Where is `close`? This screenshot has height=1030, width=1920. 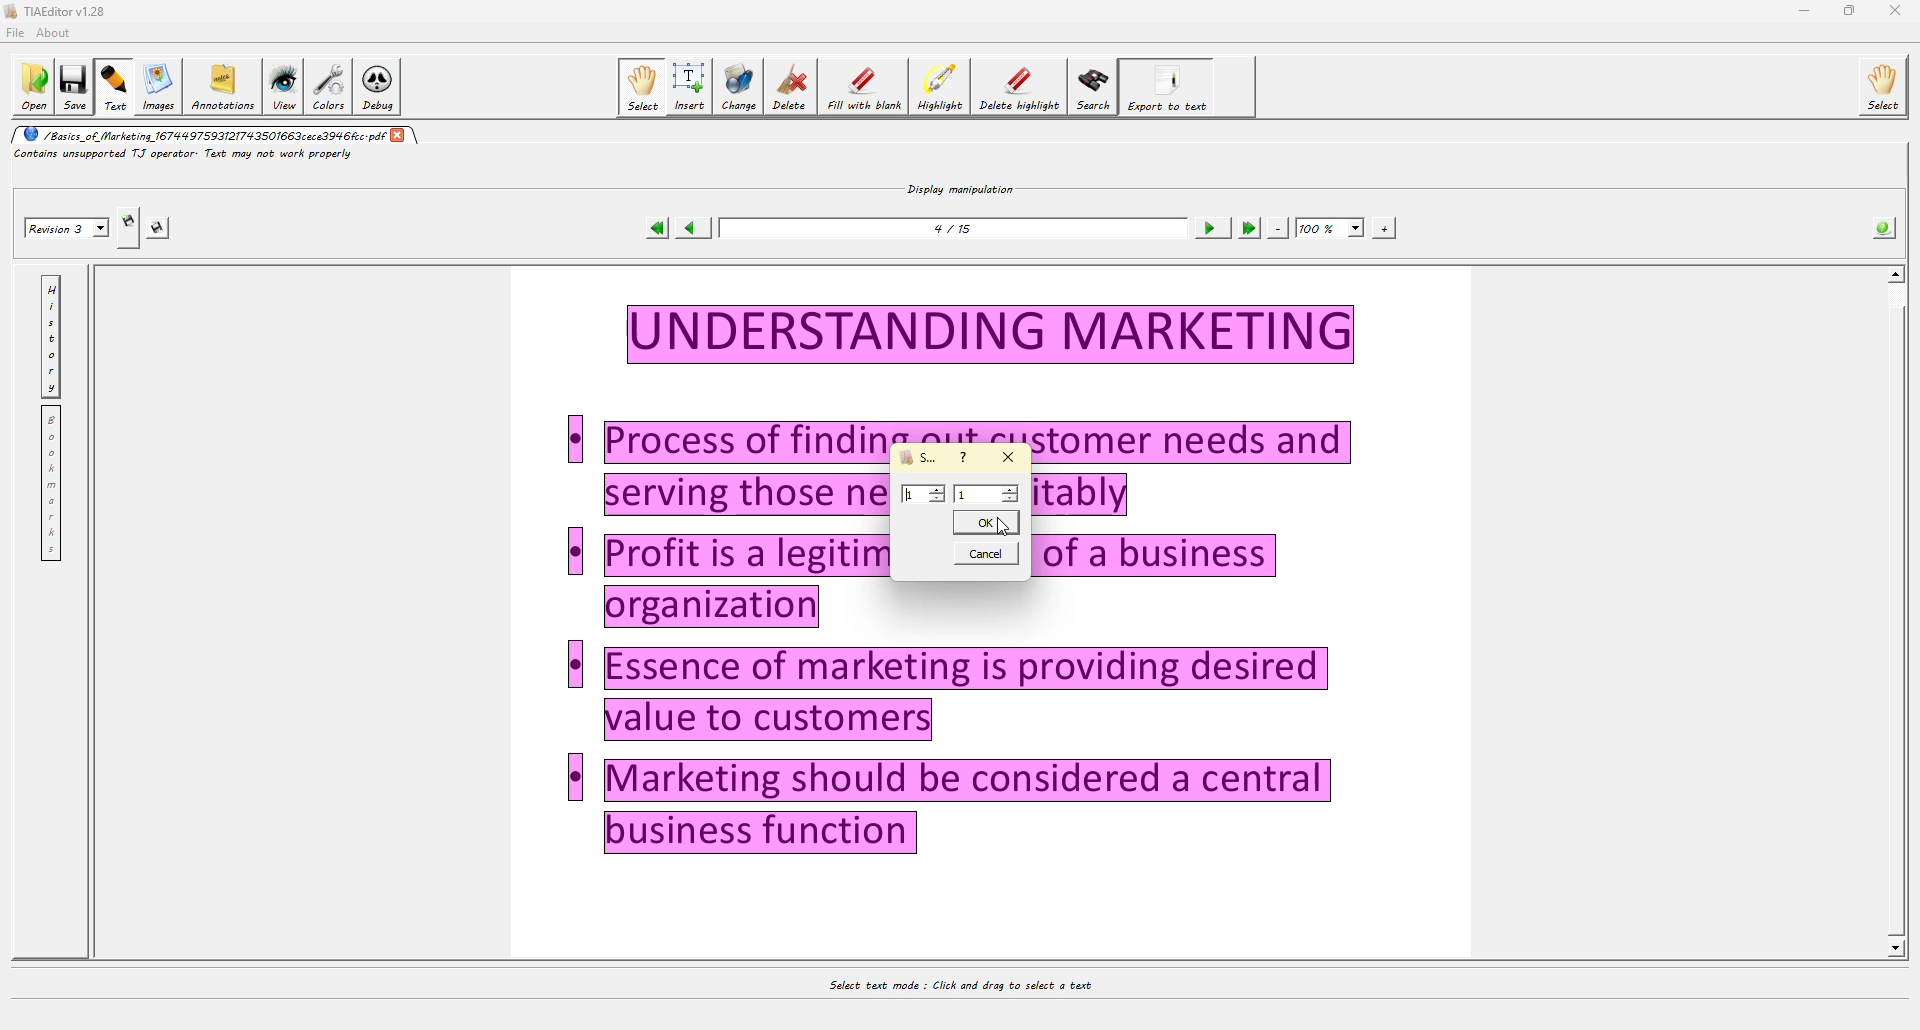 close is located at coordinates (1006, 456).